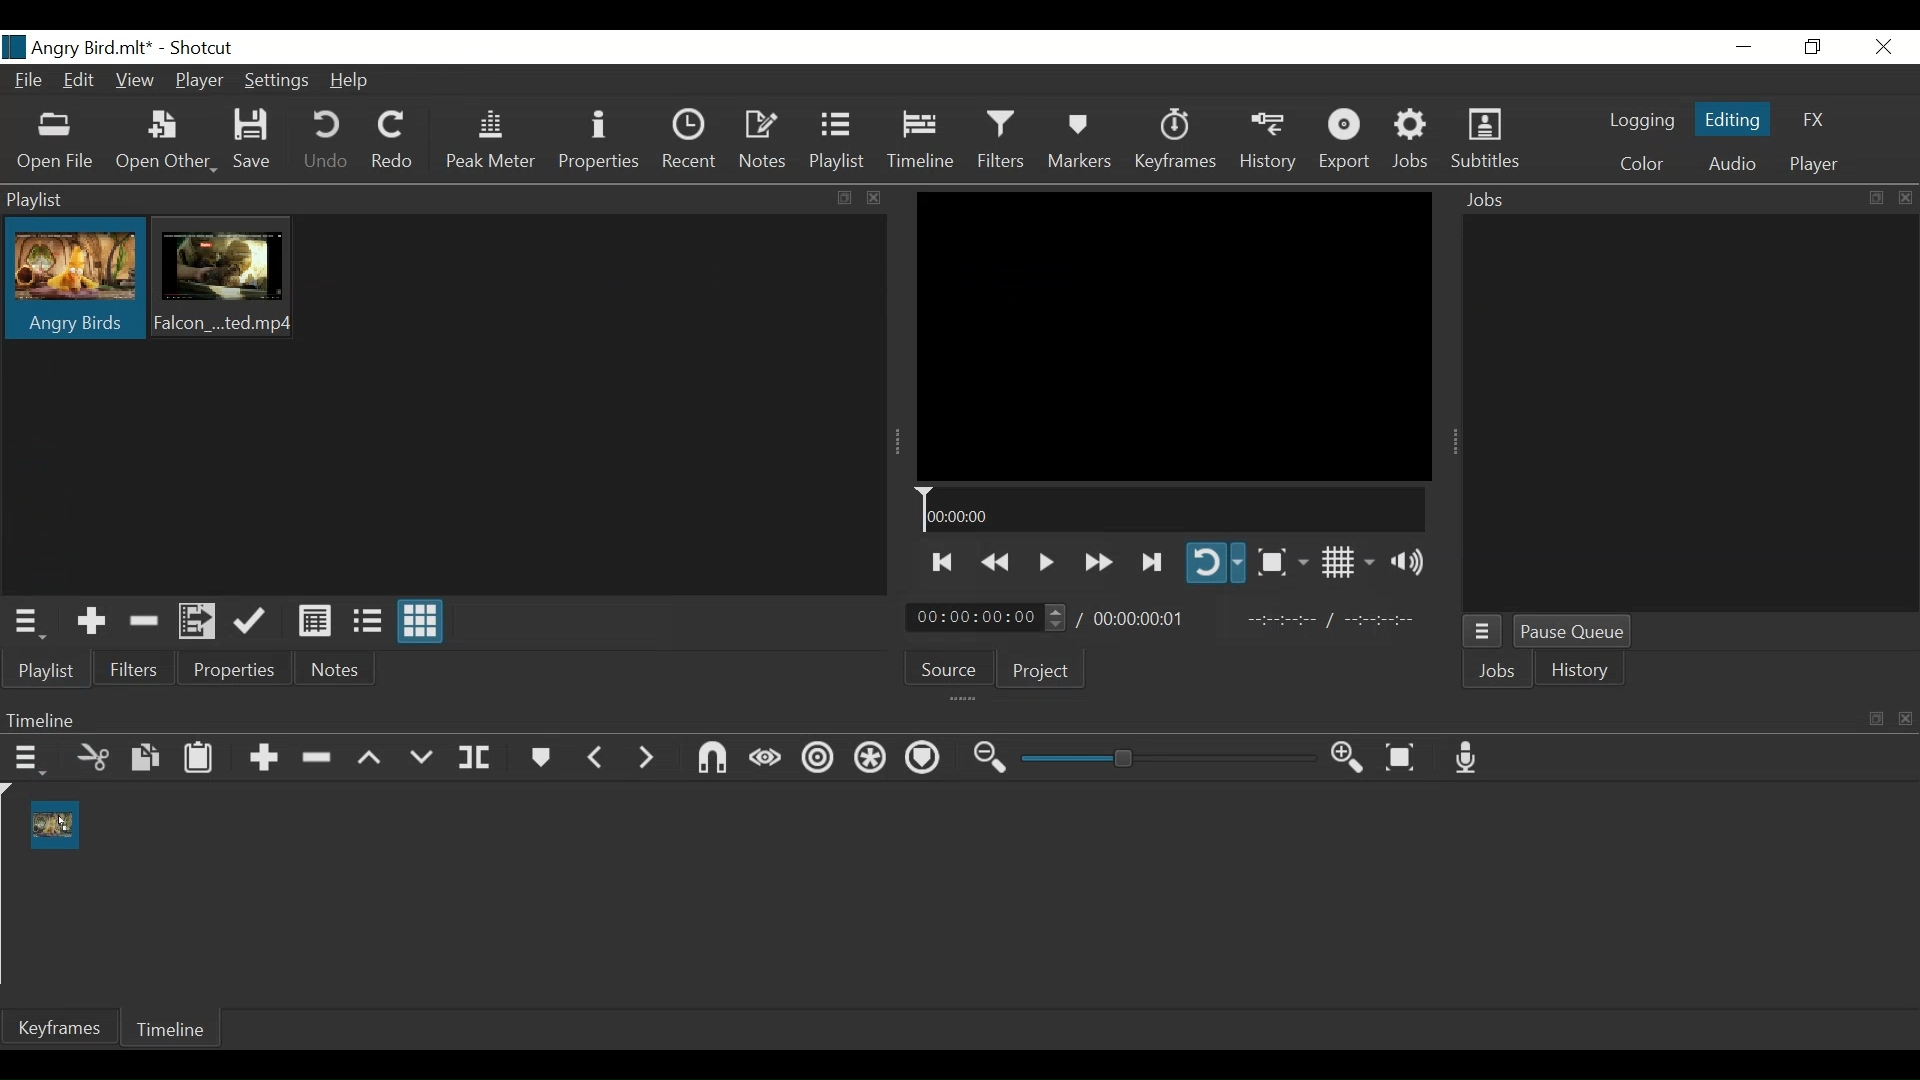 The image size is (1920, 1080). What do you see at coordinates (280, 80) in the screenshot?
I see `Settings` at bounding box center [280, 80].